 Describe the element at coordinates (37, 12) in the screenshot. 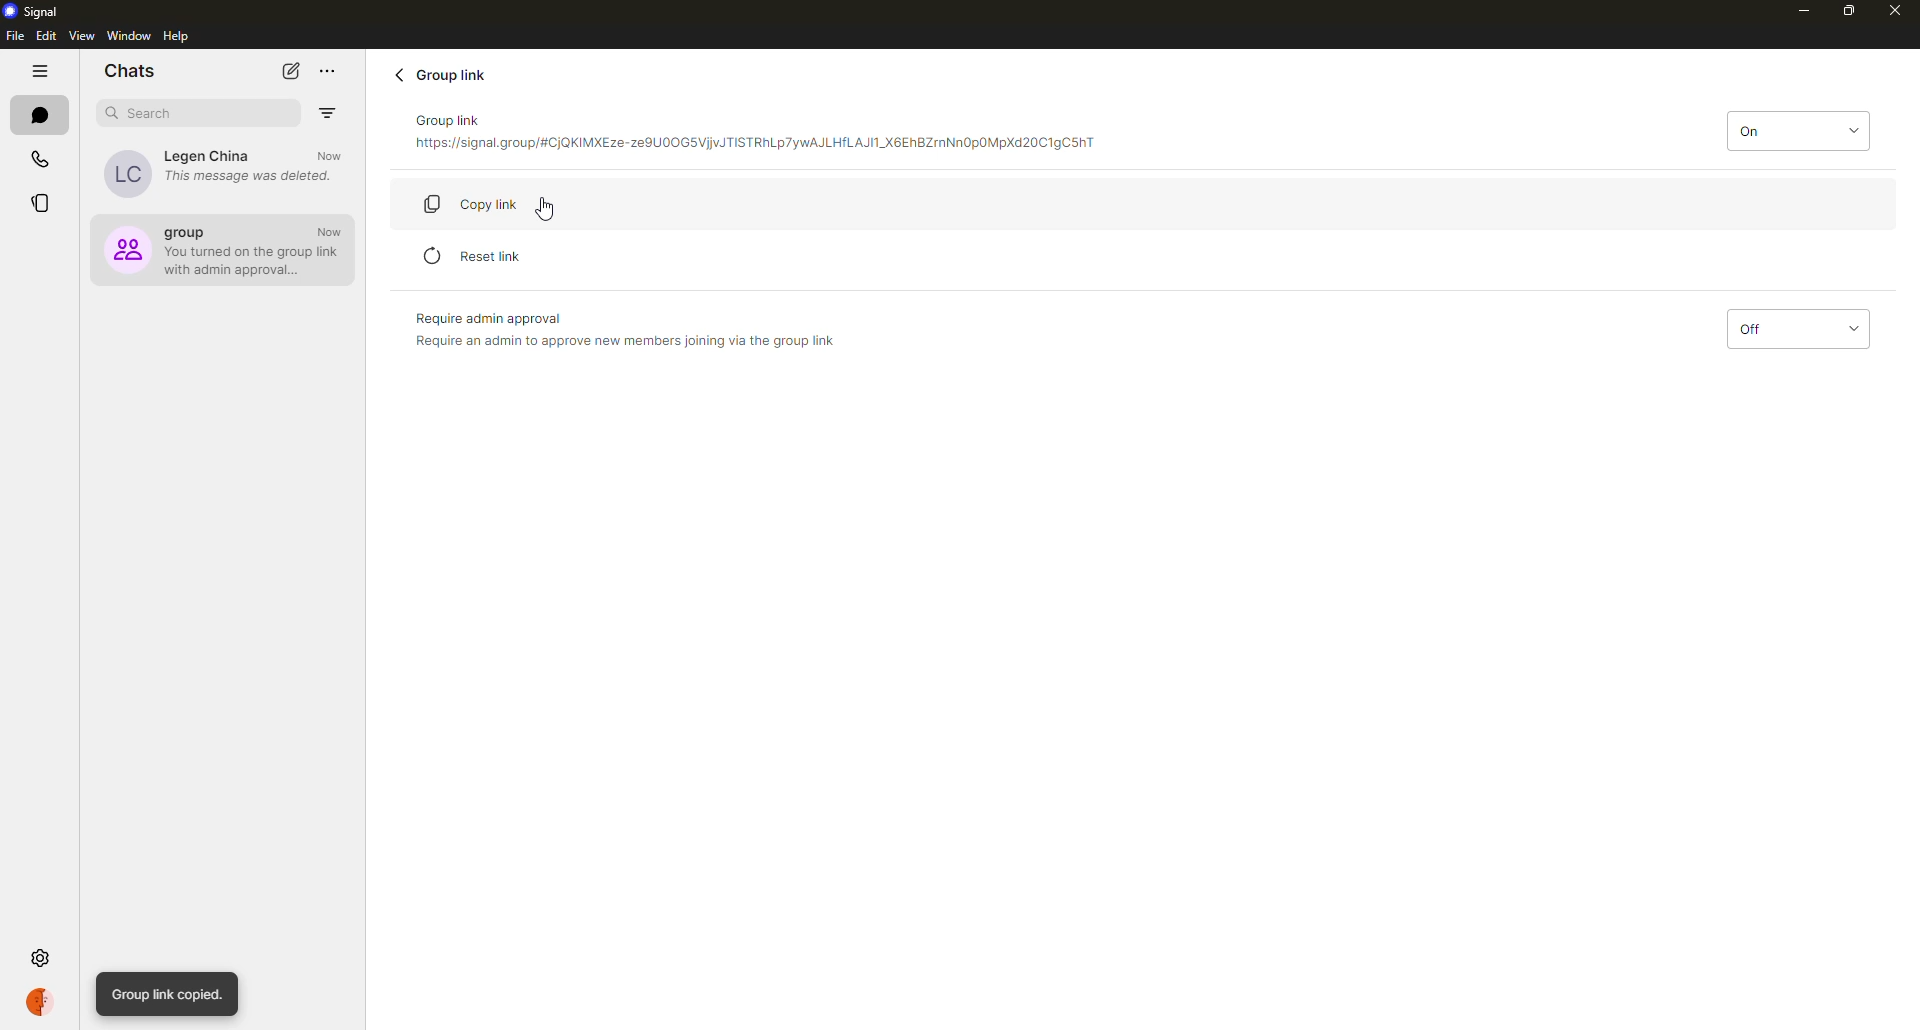

I see `signal` at that location.